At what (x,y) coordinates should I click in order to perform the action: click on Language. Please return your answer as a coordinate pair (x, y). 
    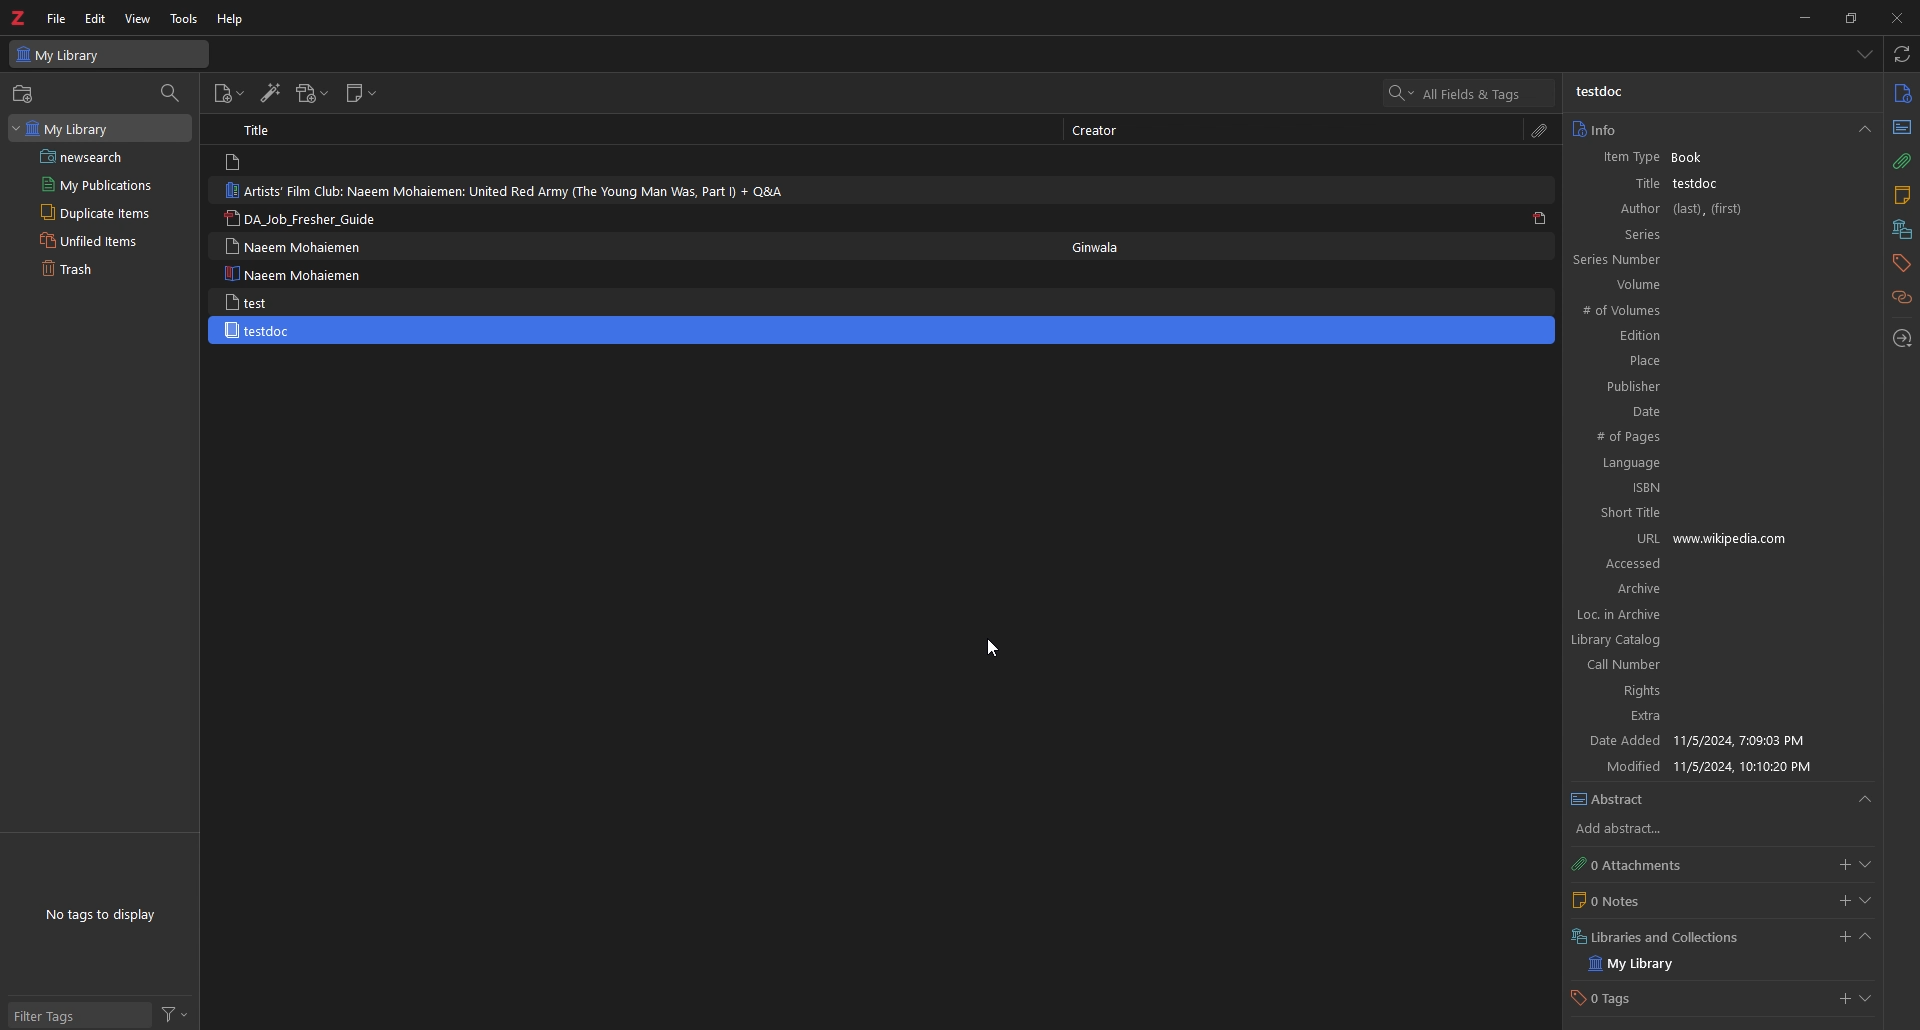
    Looking at the image, I should click on (1697, 464).